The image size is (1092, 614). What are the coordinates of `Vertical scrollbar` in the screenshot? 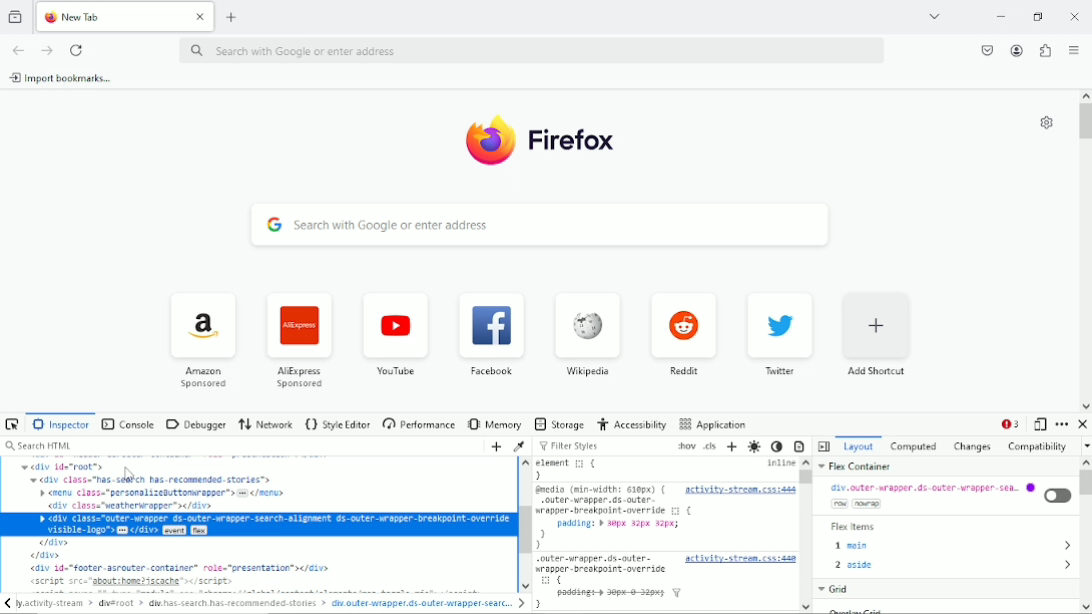 It's located at (524, 529).